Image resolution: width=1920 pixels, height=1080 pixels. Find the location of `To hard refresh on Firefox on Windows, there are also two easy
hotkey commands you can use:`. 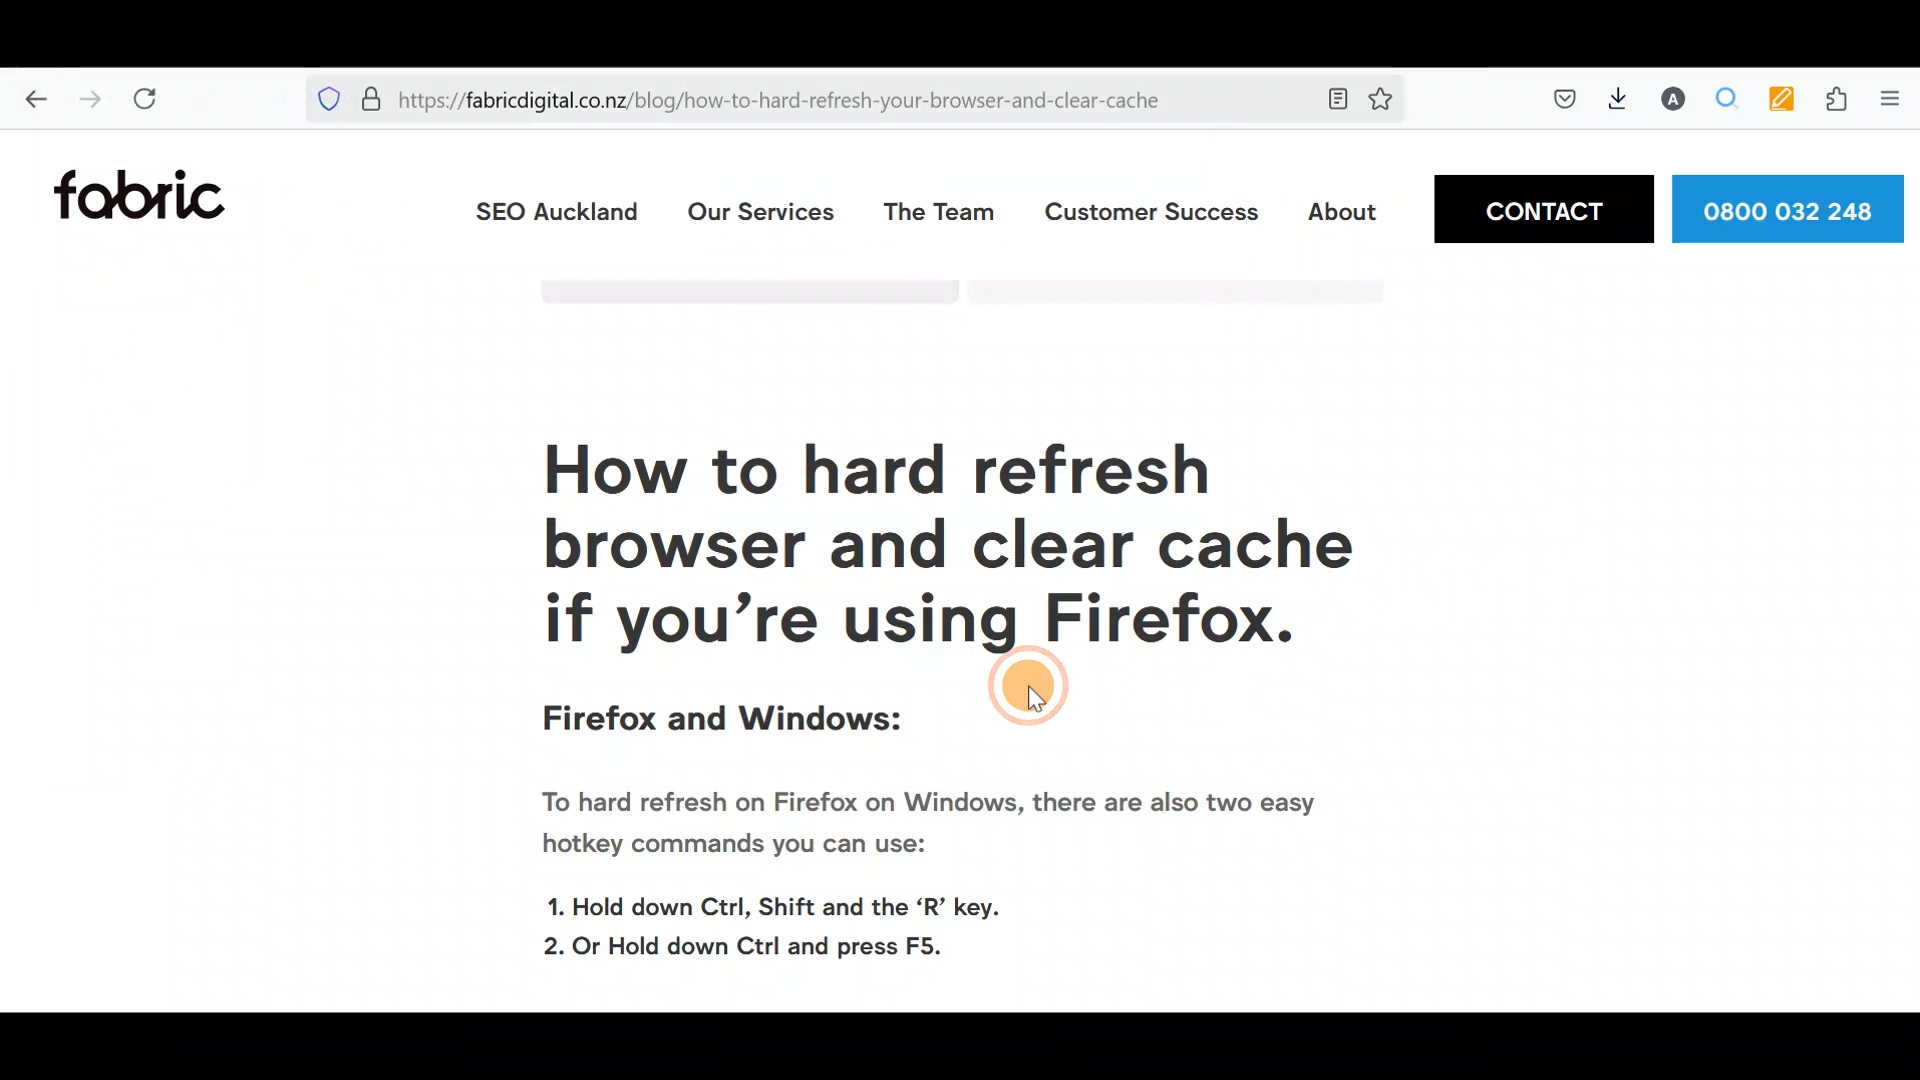

To hard refresh on Firefox on Windows, there are also two easy
hotkey commands you can use: is located at coordinates (924, 828).